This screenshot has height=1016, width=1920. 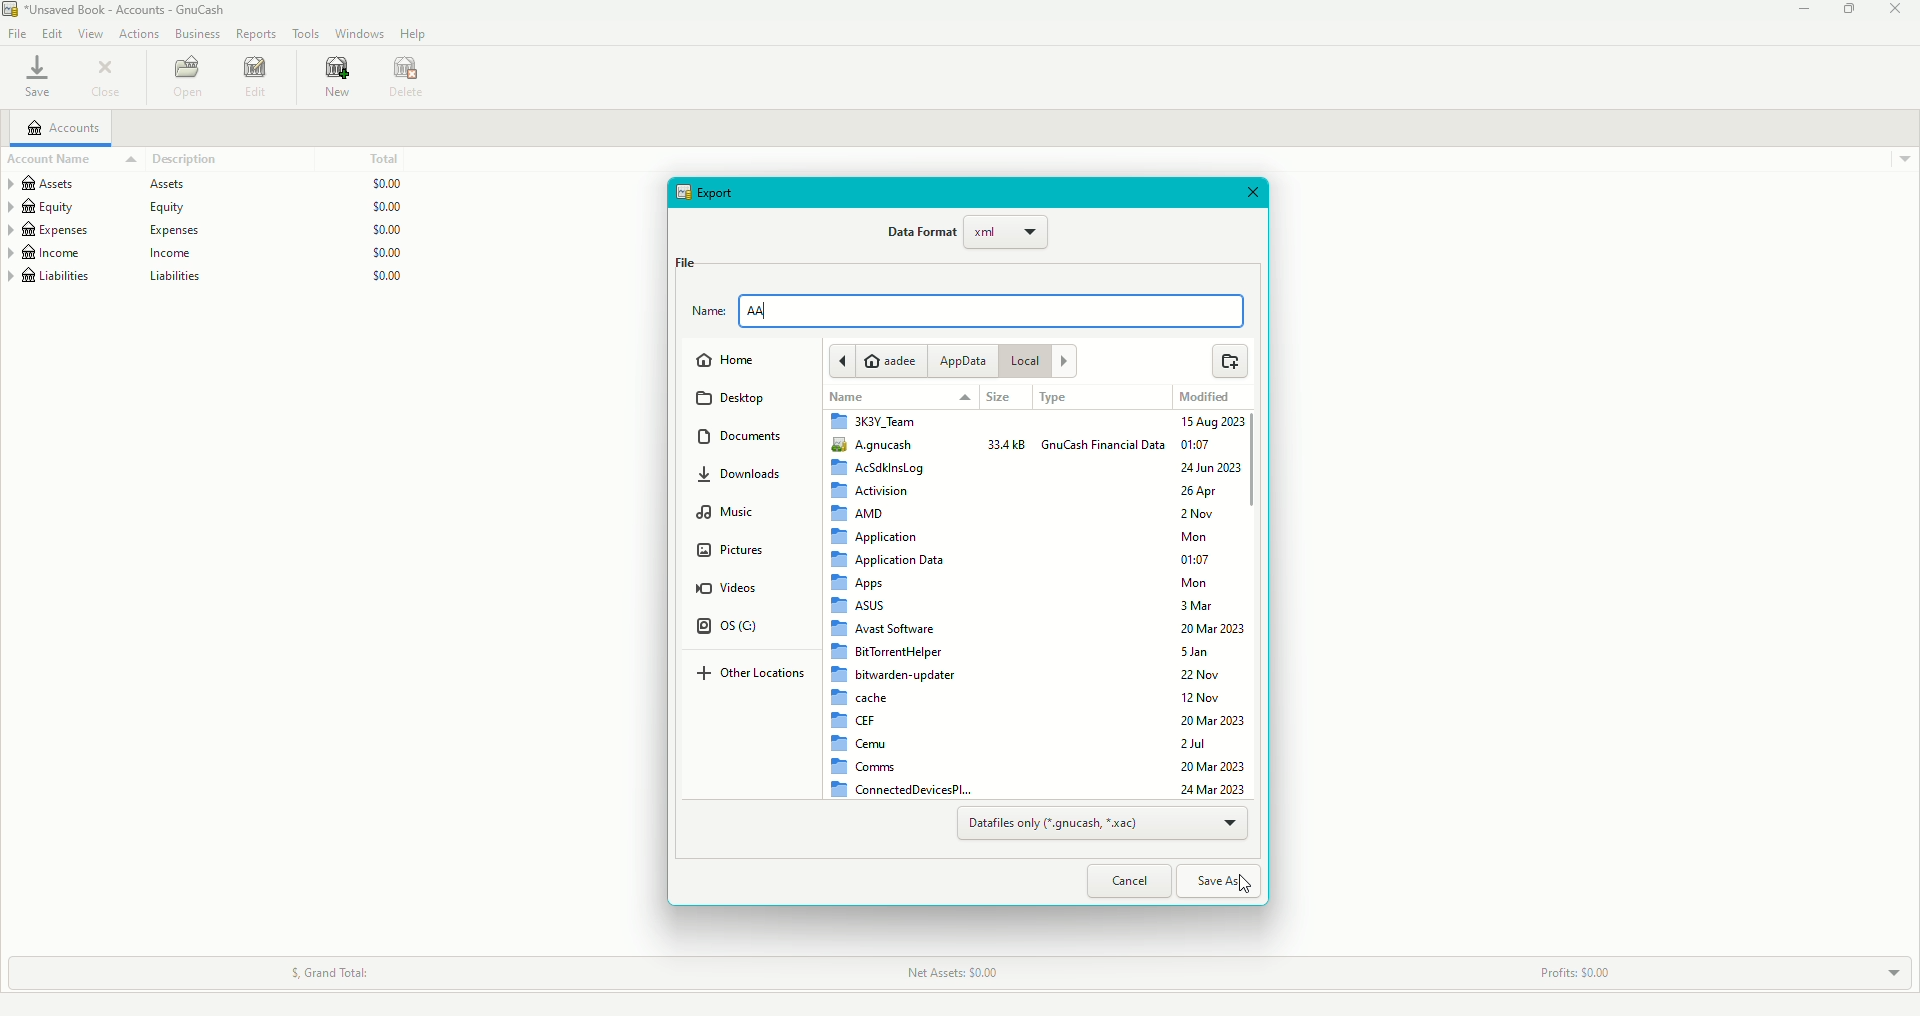 What do you see at coordinates (1101, 824) in the screenshot?
I see `Datafiles only` at bounding box center [1101, 824].